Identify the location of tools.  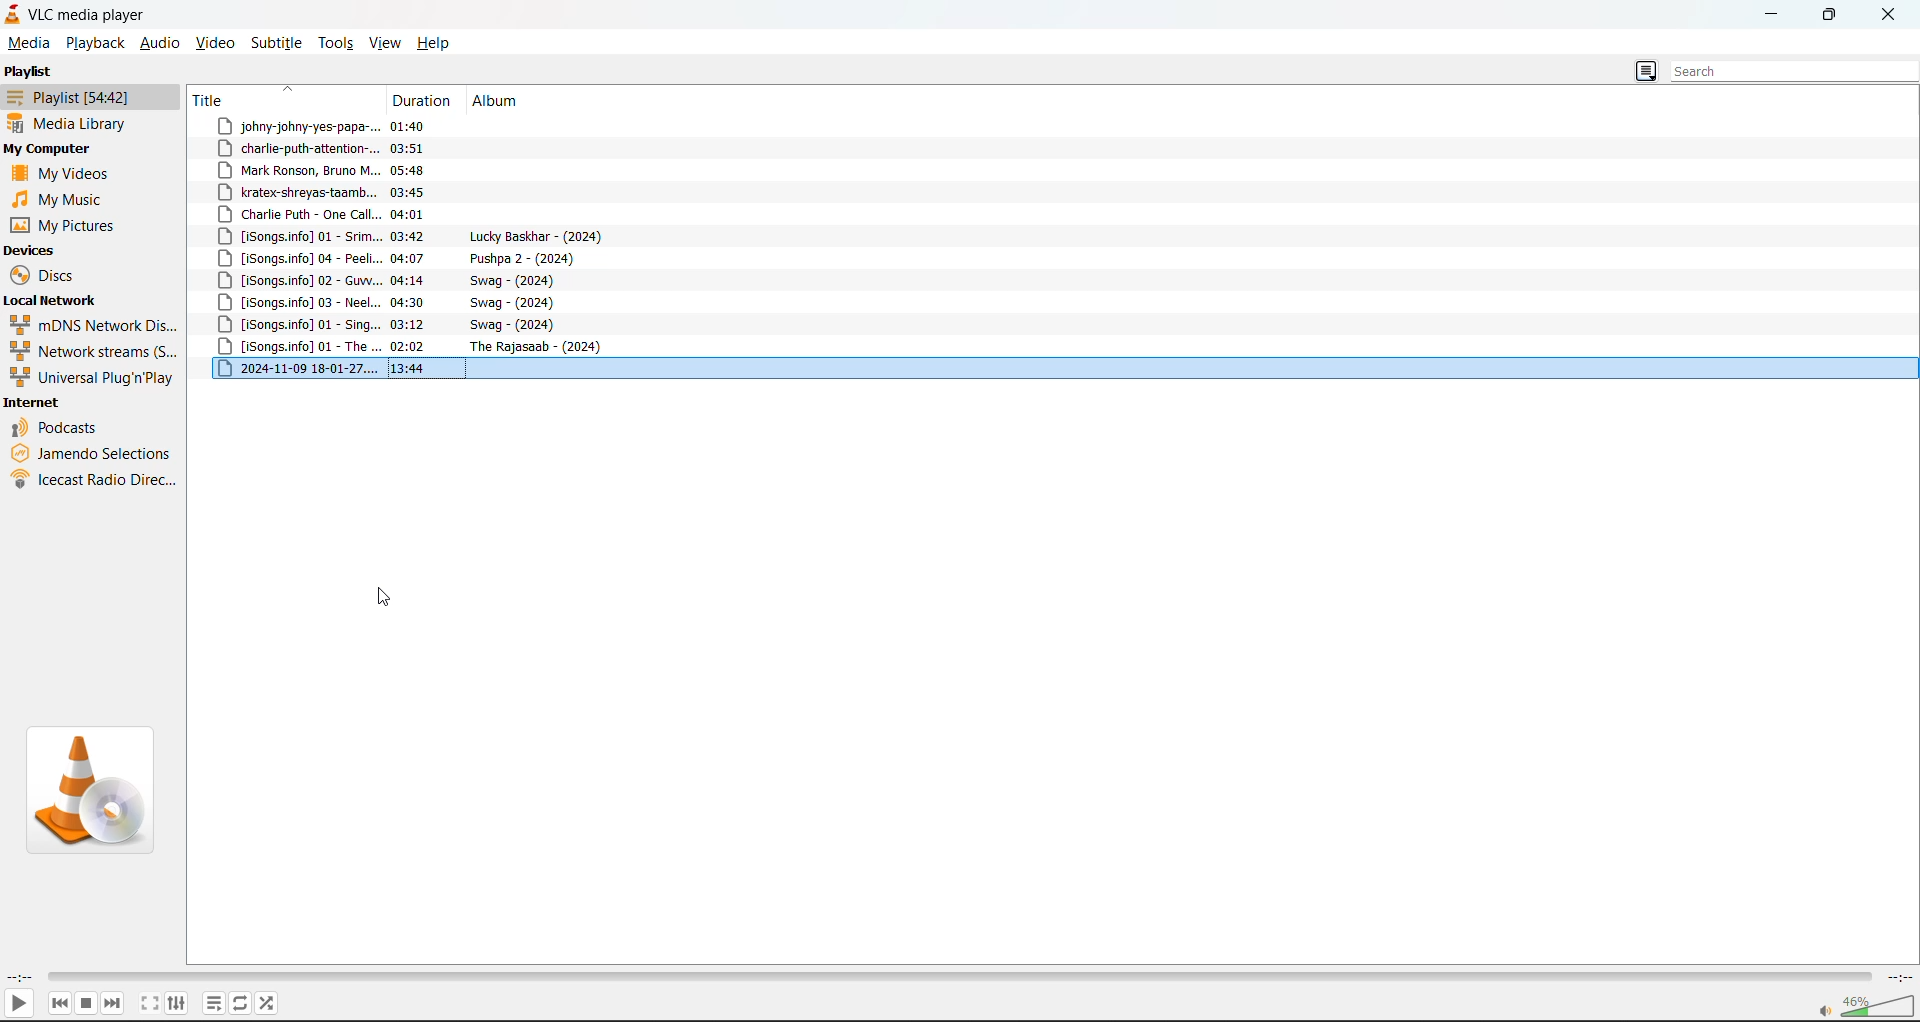
(340, 43).